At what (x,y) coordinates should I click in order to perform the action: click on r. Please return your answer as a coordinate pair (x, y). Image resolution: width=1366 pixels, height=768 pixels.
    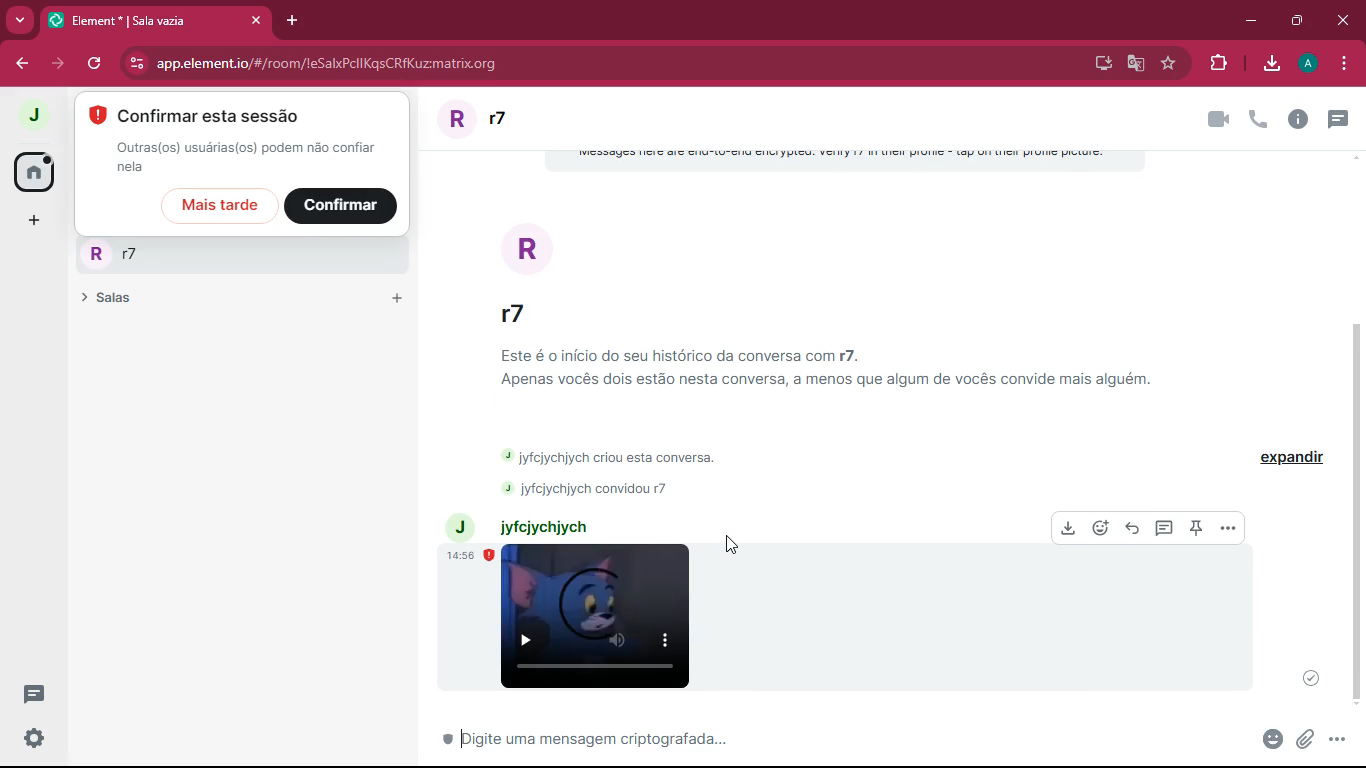
    Looking at the image, I should click on (527, 245).